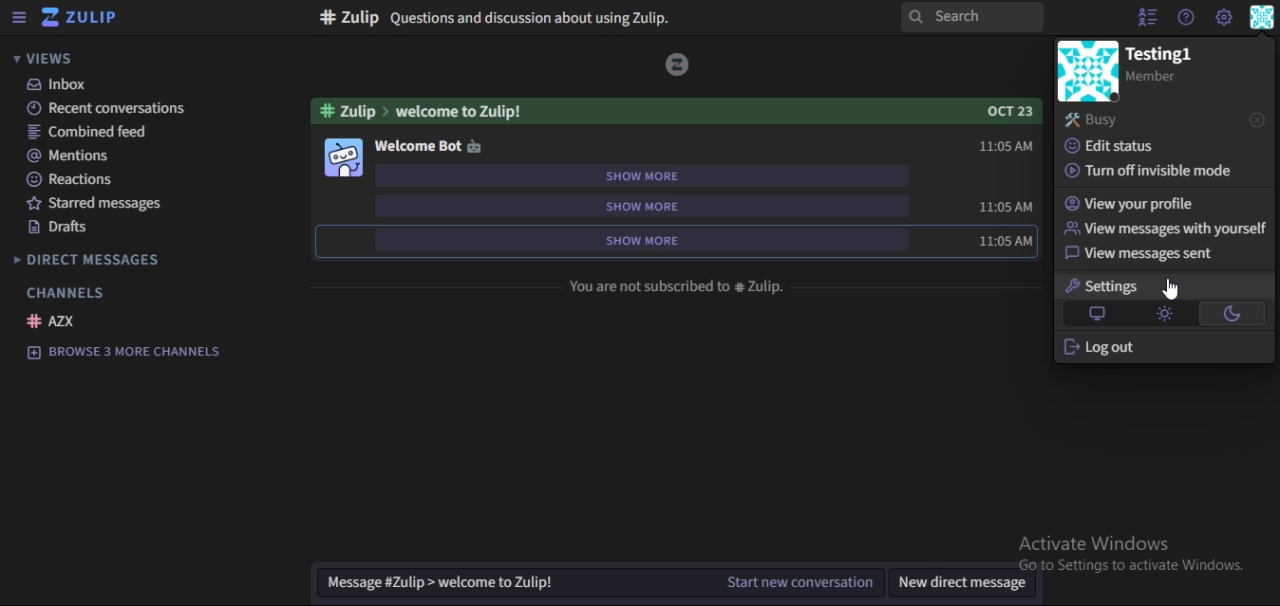 The height and width of the screenshot is (606, 1280). I want to click on start new conversation, so click(602, 586).